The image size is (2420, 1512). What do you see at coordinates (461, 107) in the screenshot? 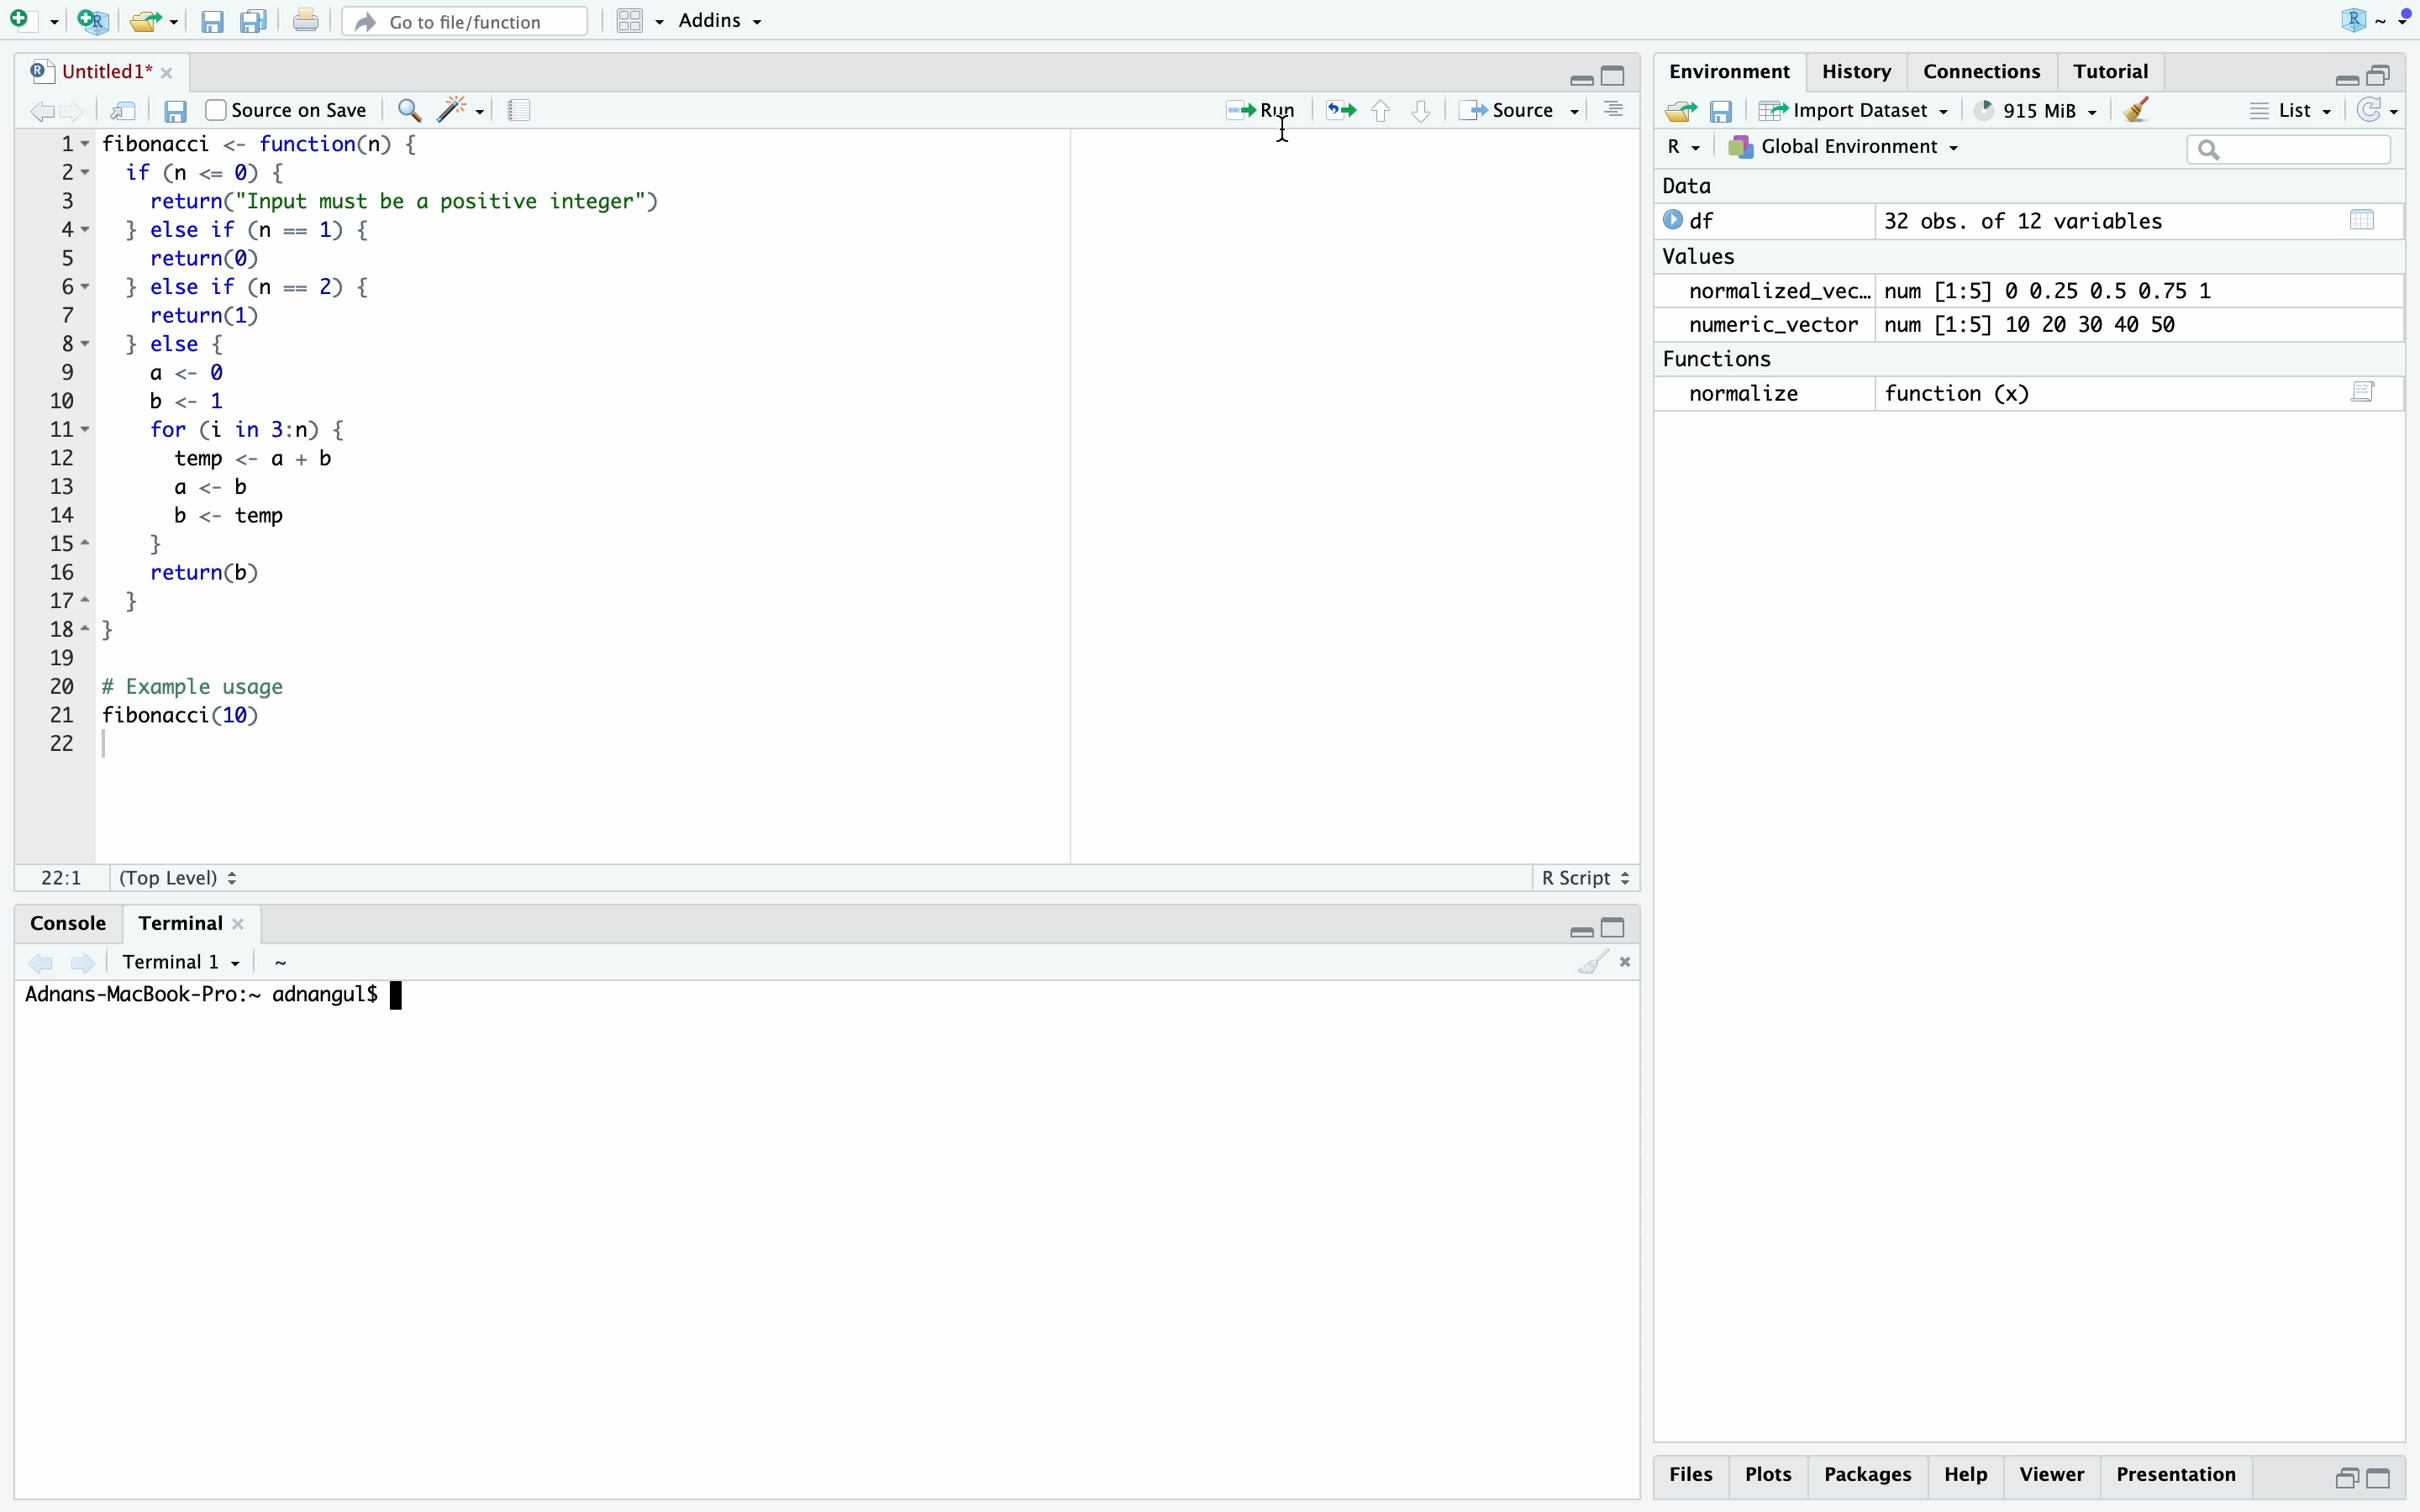
I see `code tools` at bounding box center [461, 107].